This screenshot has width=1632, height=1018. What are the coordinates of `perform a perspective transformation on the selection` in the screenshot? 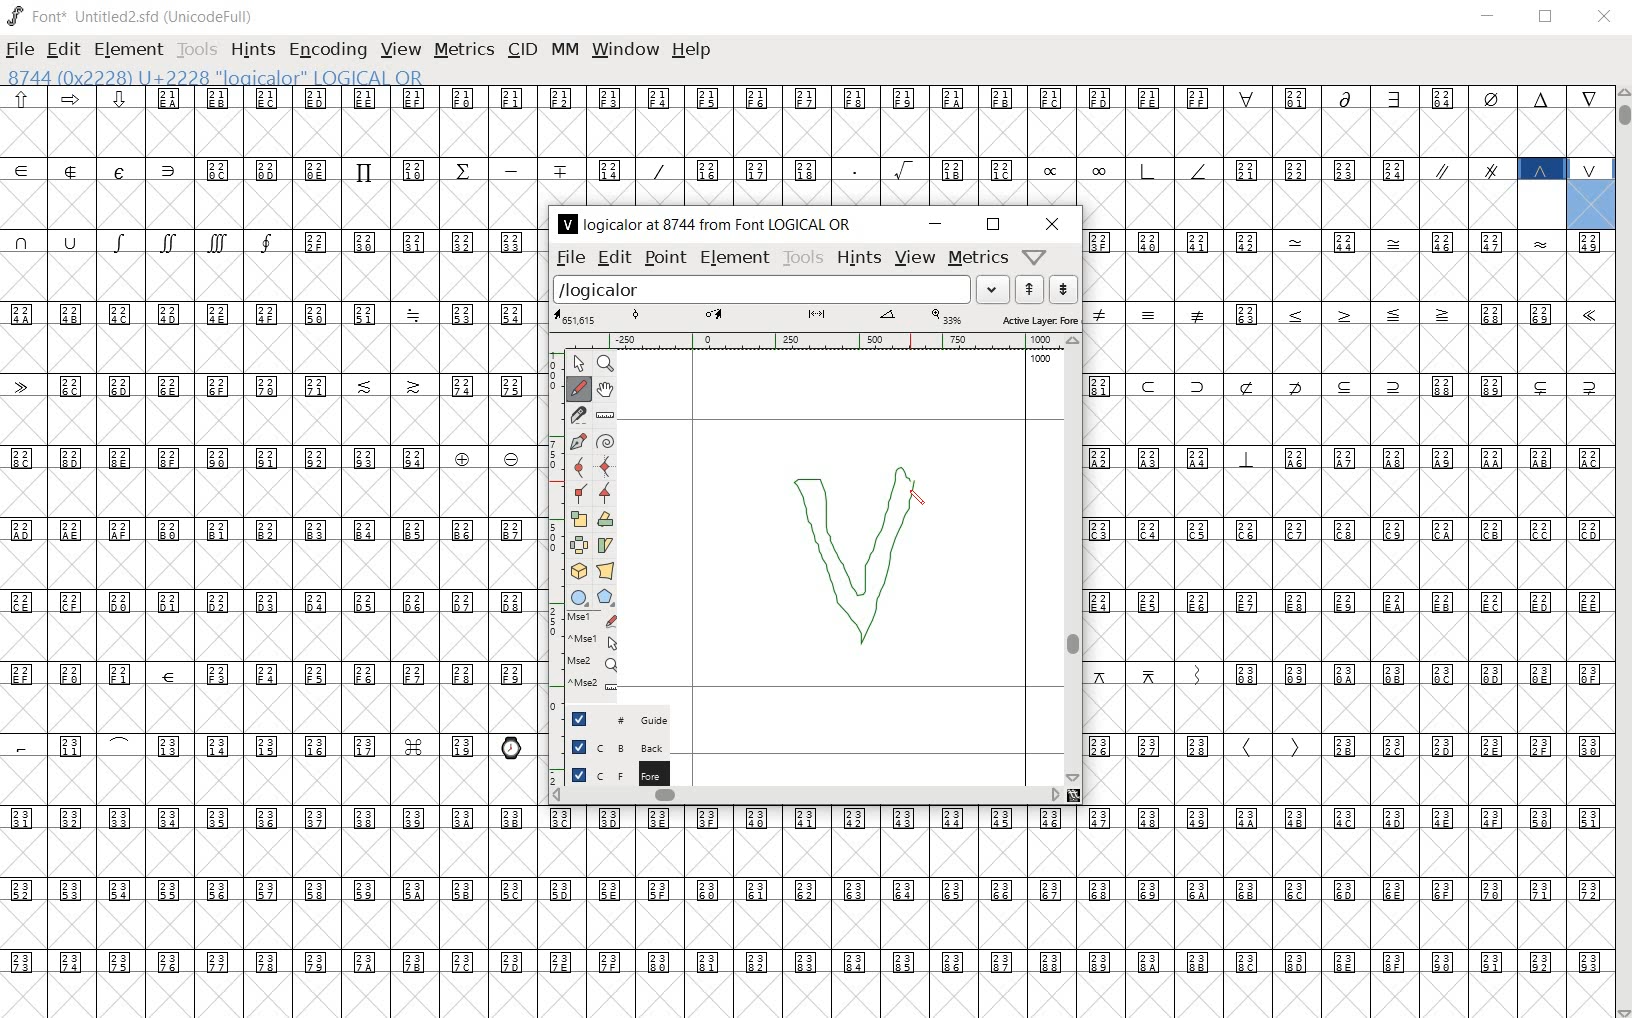 It's located at (606, 571).